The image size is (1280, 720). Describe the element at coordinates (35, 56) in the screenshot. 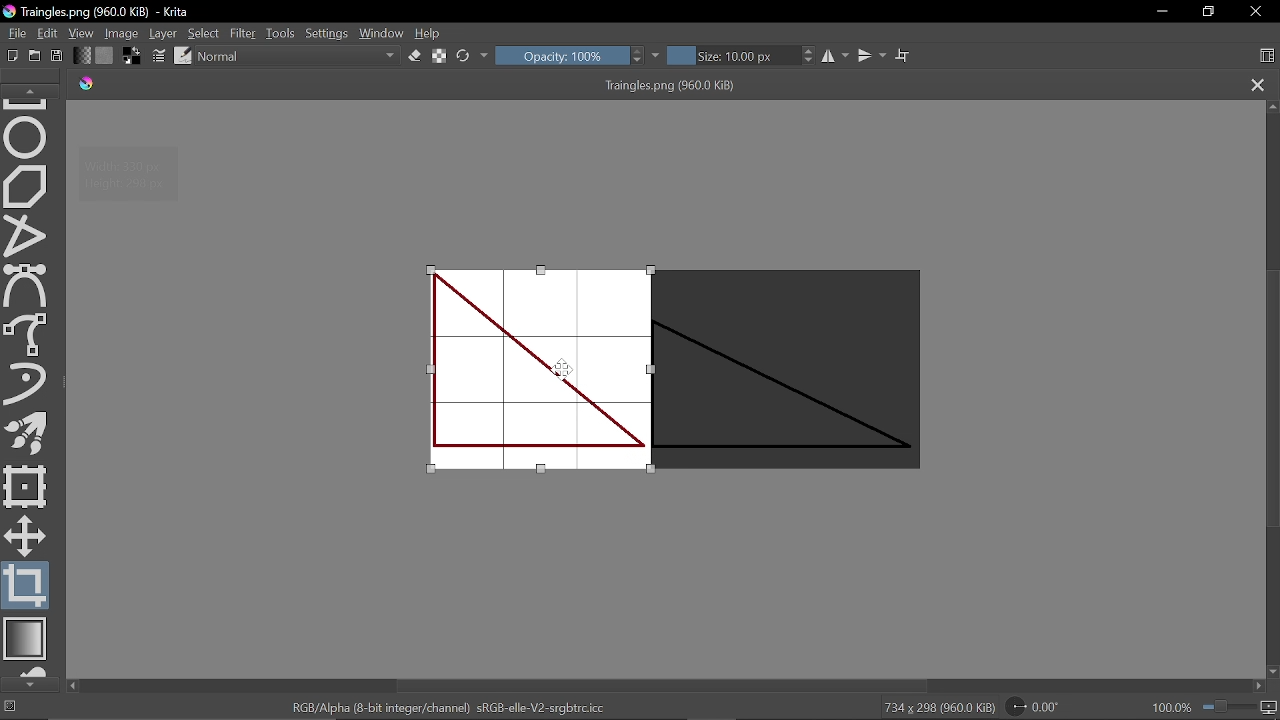

I see `Open new document` at that location.